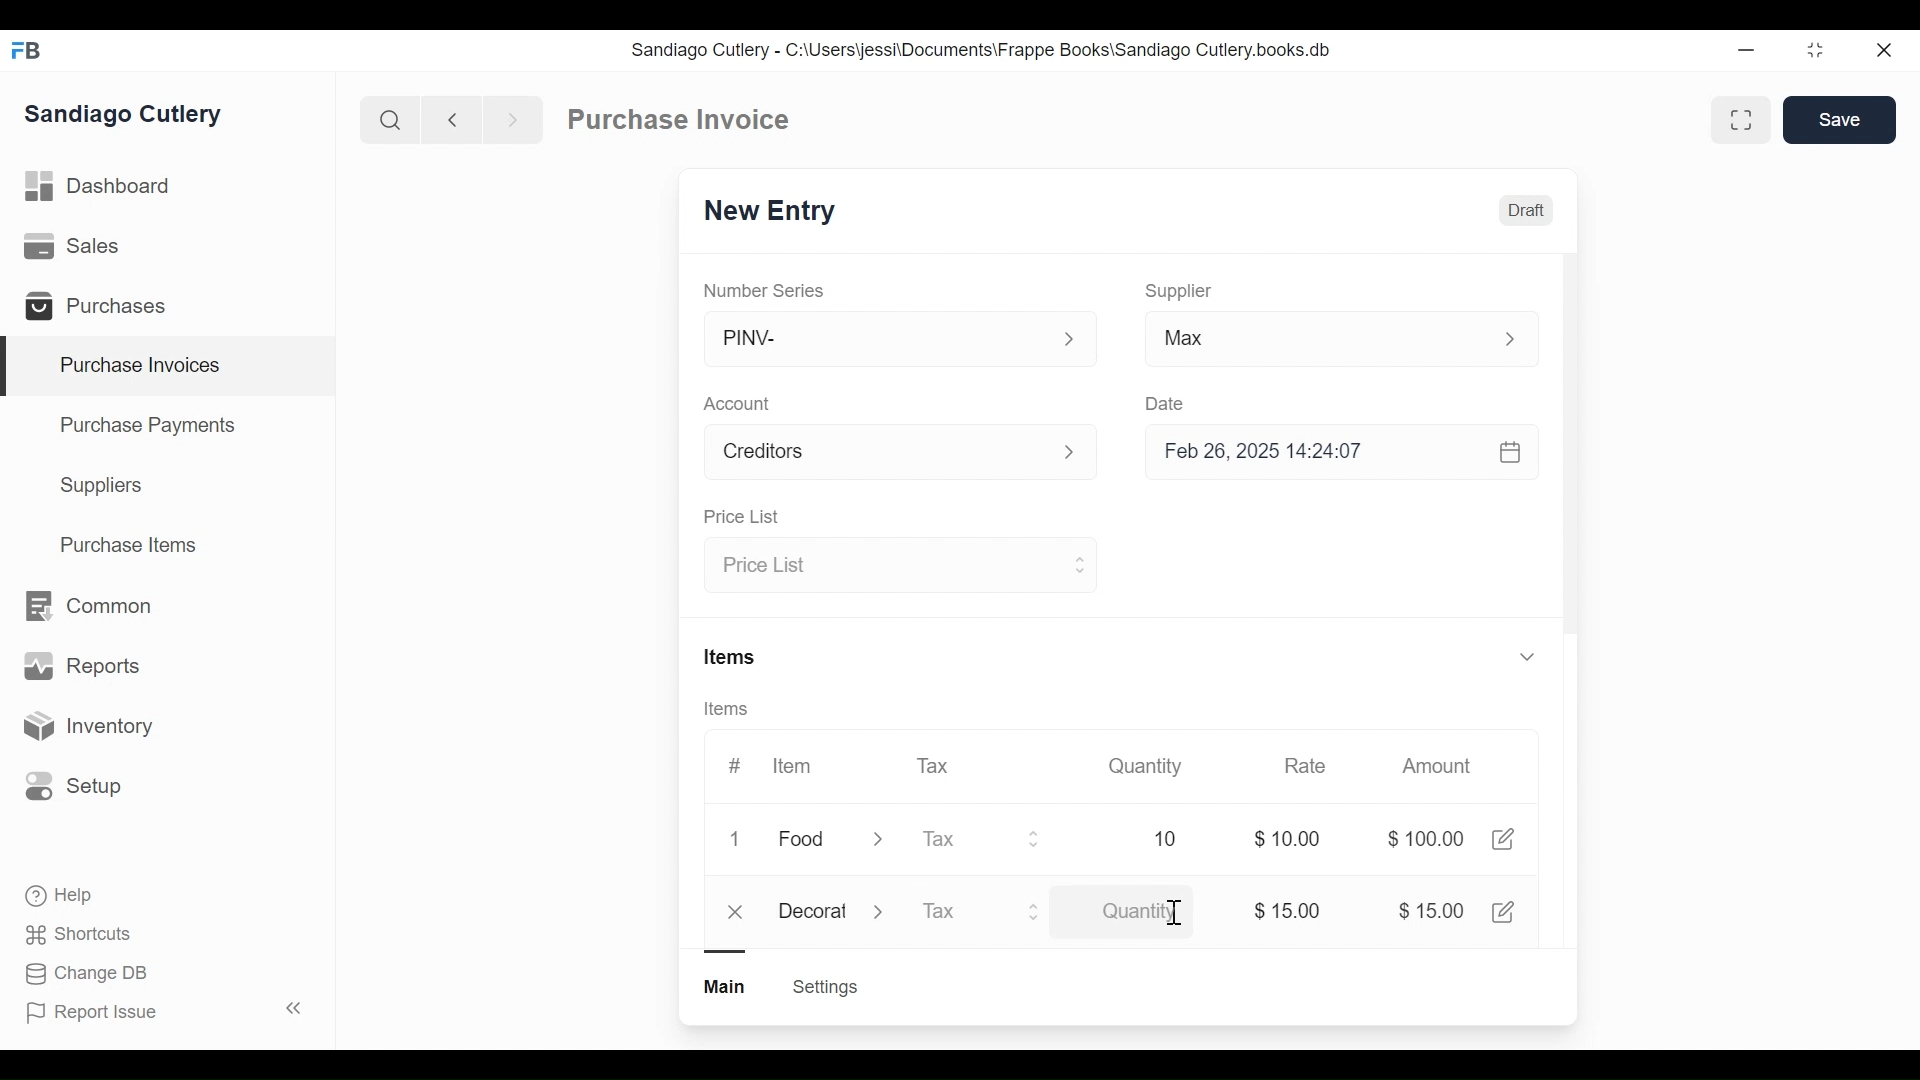  I want to click on Expand, so click(878, 842).